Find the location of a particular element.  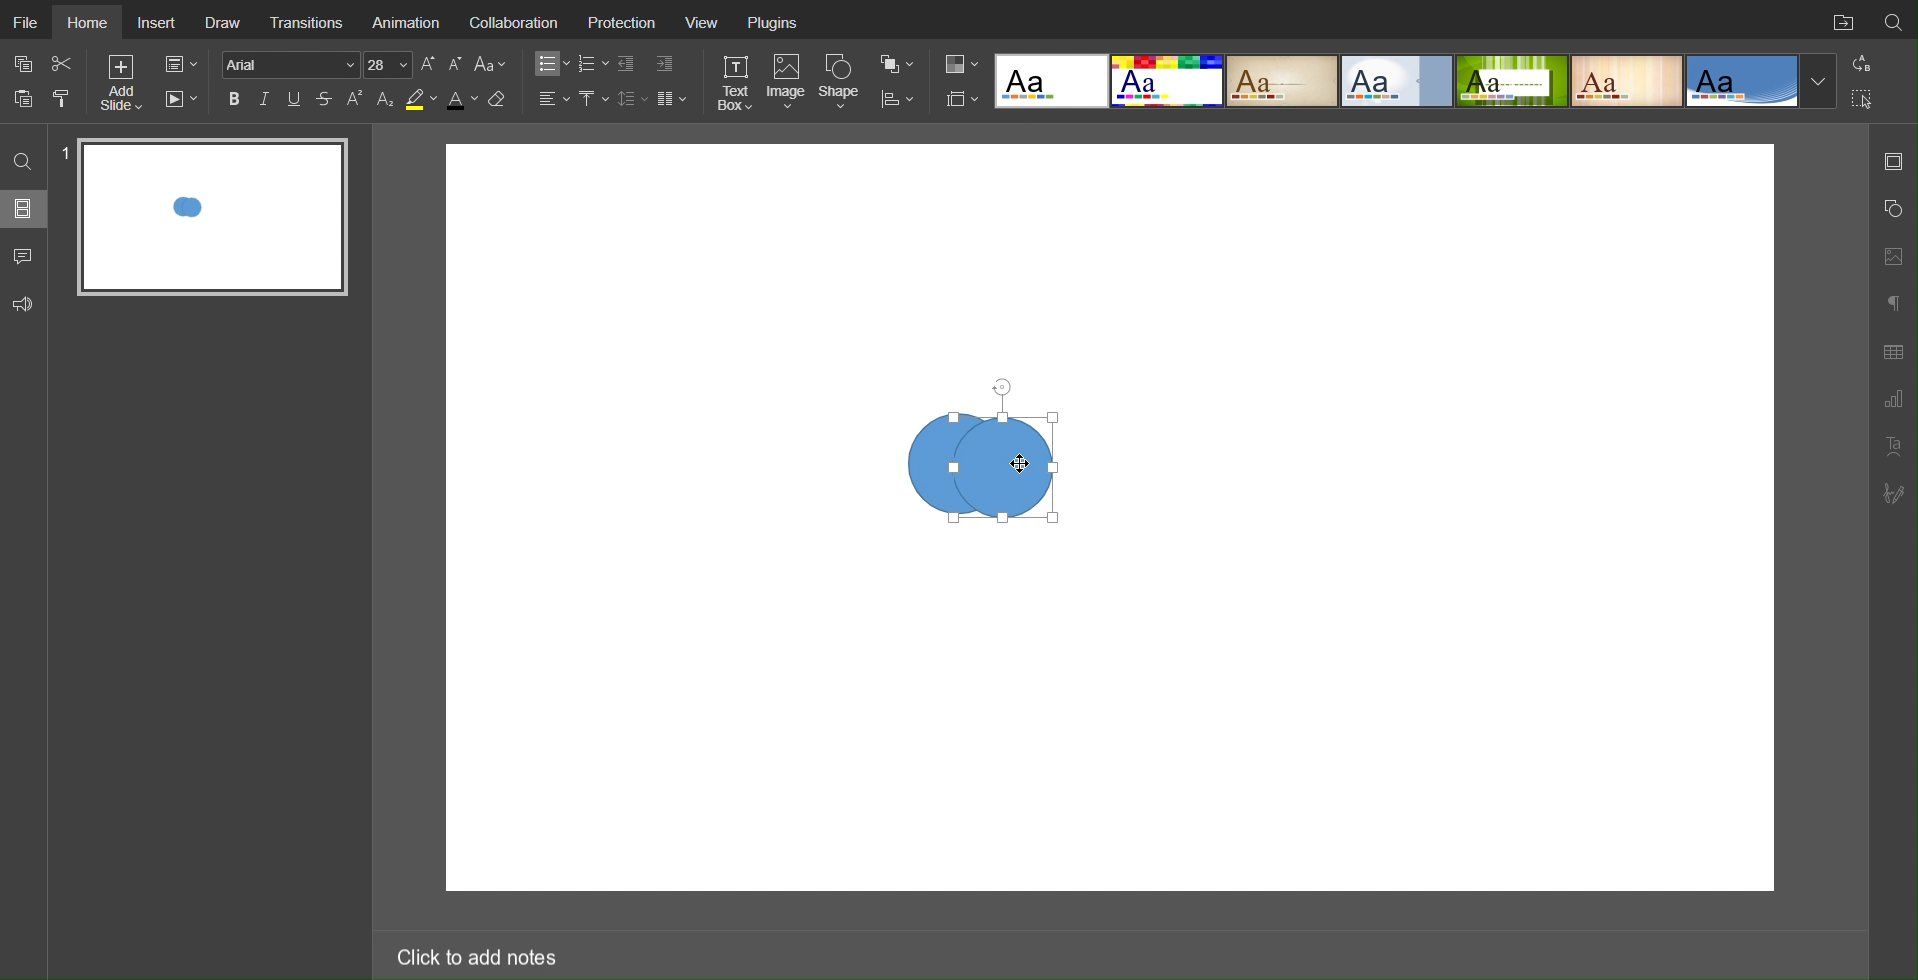

Paragraph Settings is located at coordinates (1892, 300).